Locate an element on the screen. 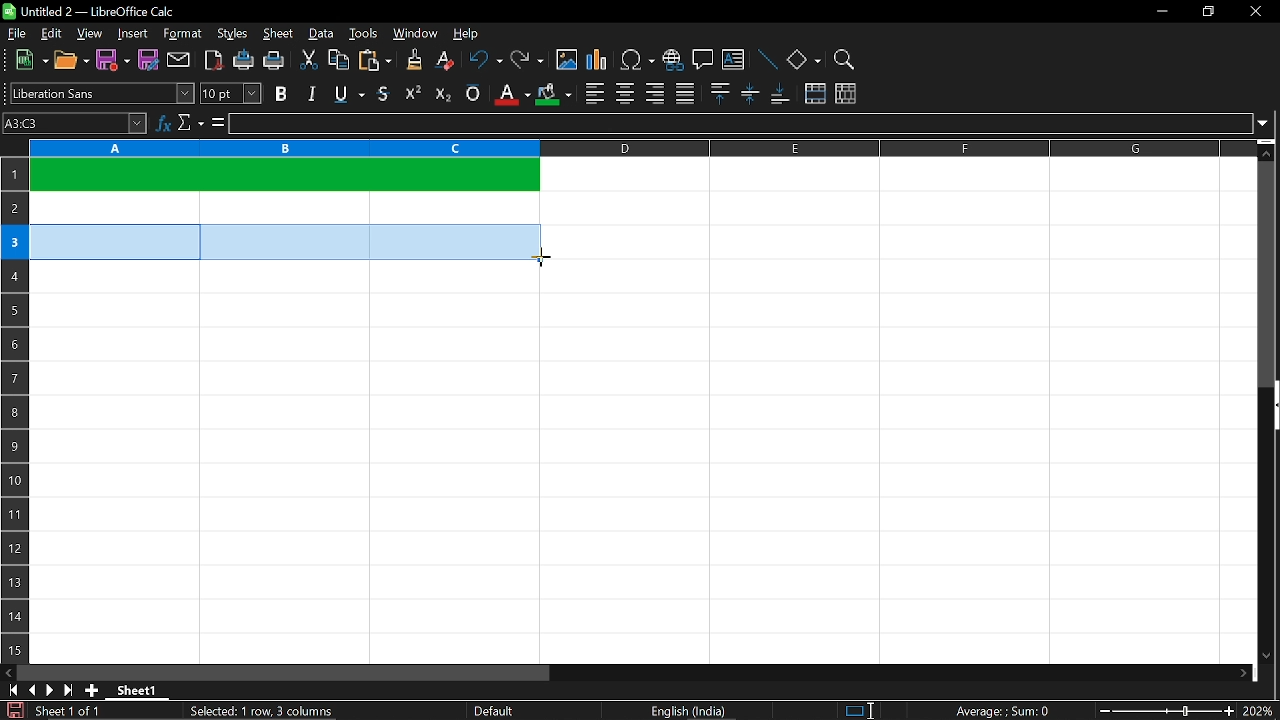 This screenshot has height=720, width=1280. English (India) is located at coordinates (690, 711).